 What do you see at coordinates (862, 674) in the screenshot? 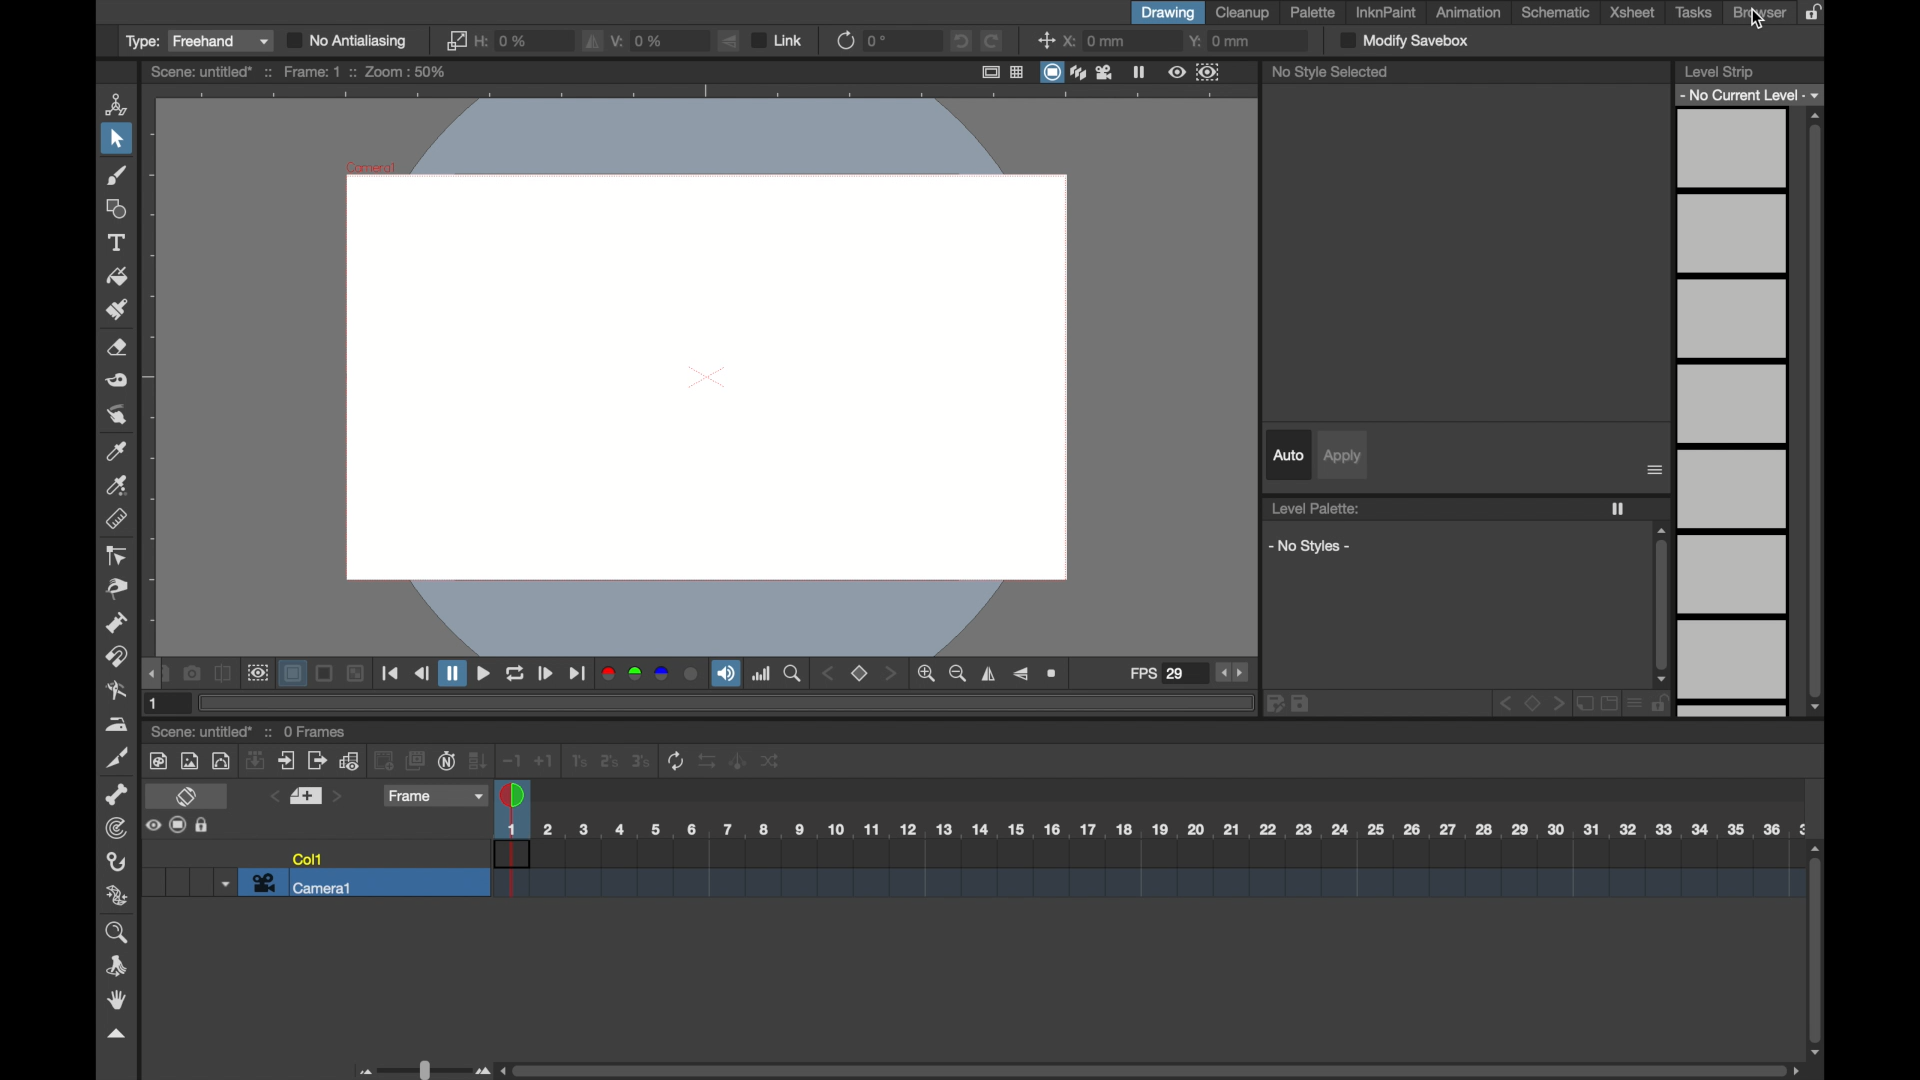
I see `stop` at bounding box center [862, 674].